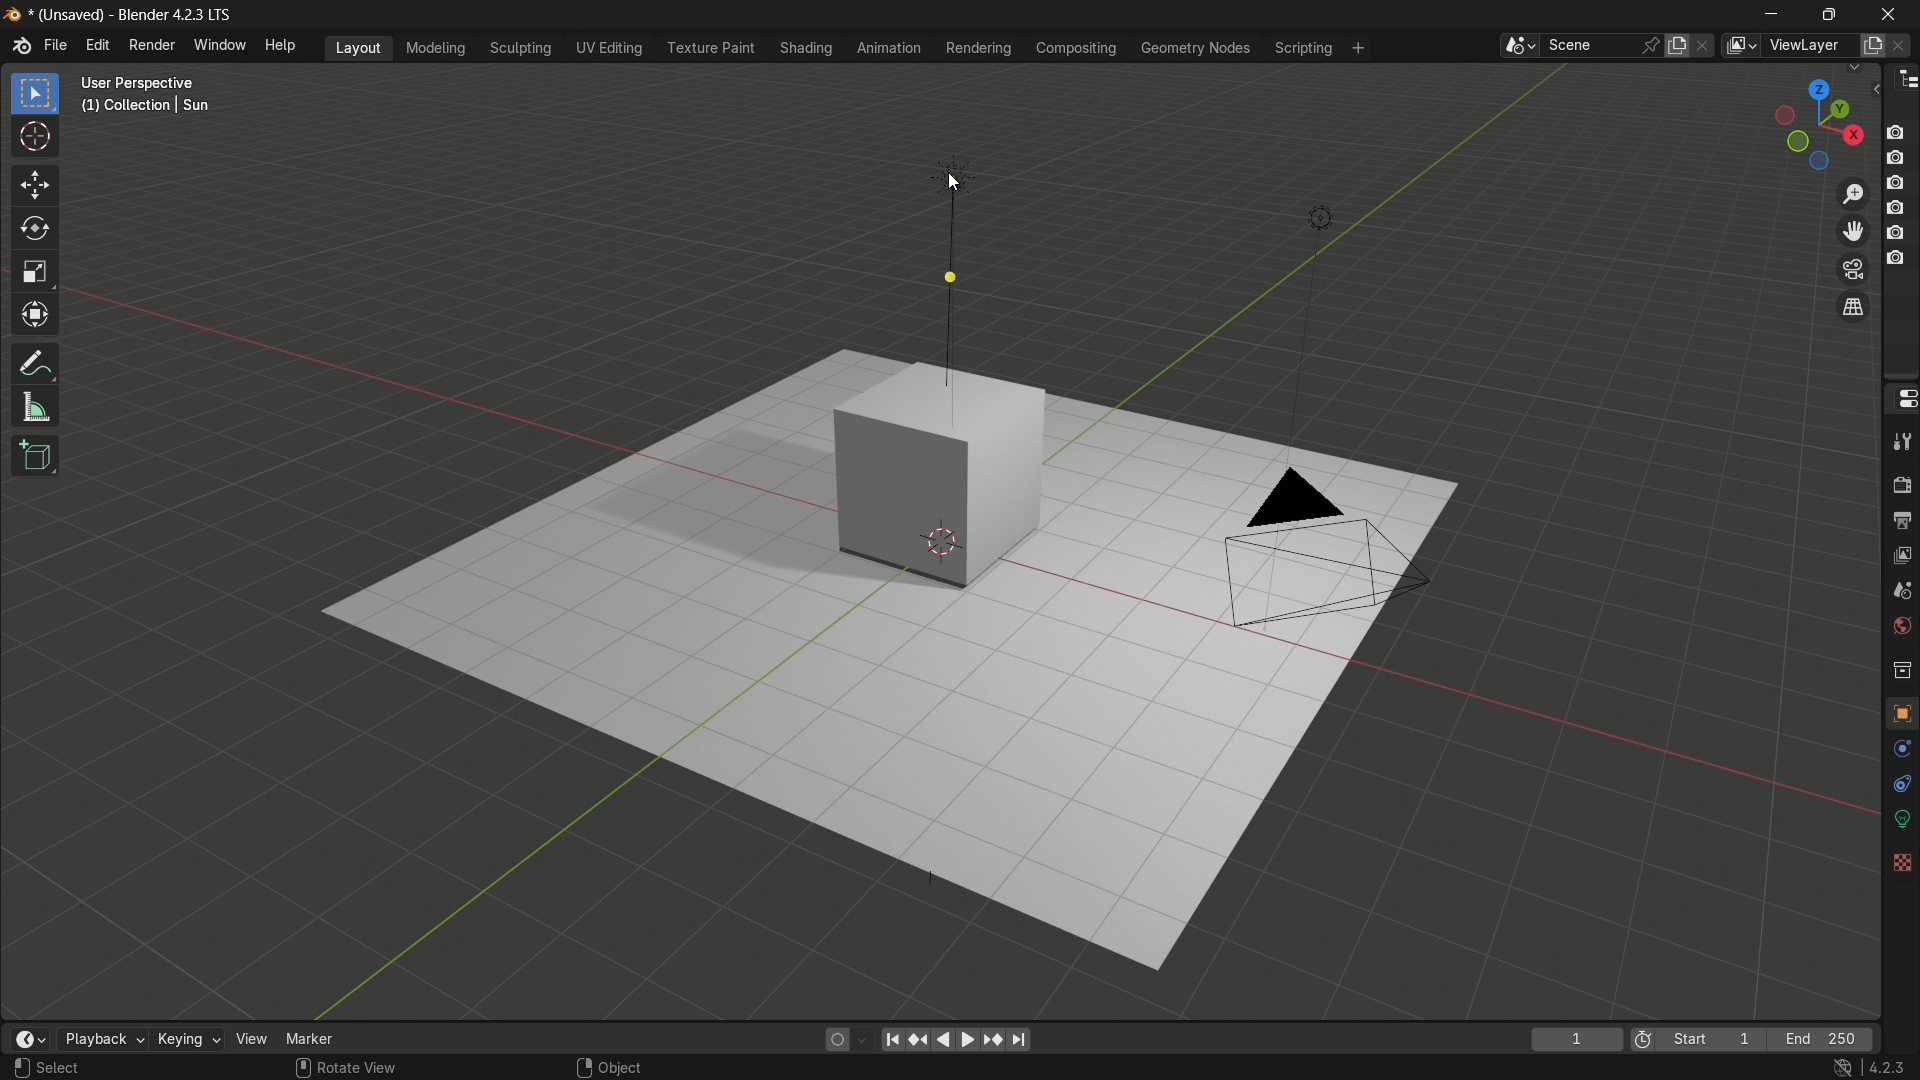 The height and width of the screenshot is (1080, 1920). I want to click on delete scene, so click(1707, 45).